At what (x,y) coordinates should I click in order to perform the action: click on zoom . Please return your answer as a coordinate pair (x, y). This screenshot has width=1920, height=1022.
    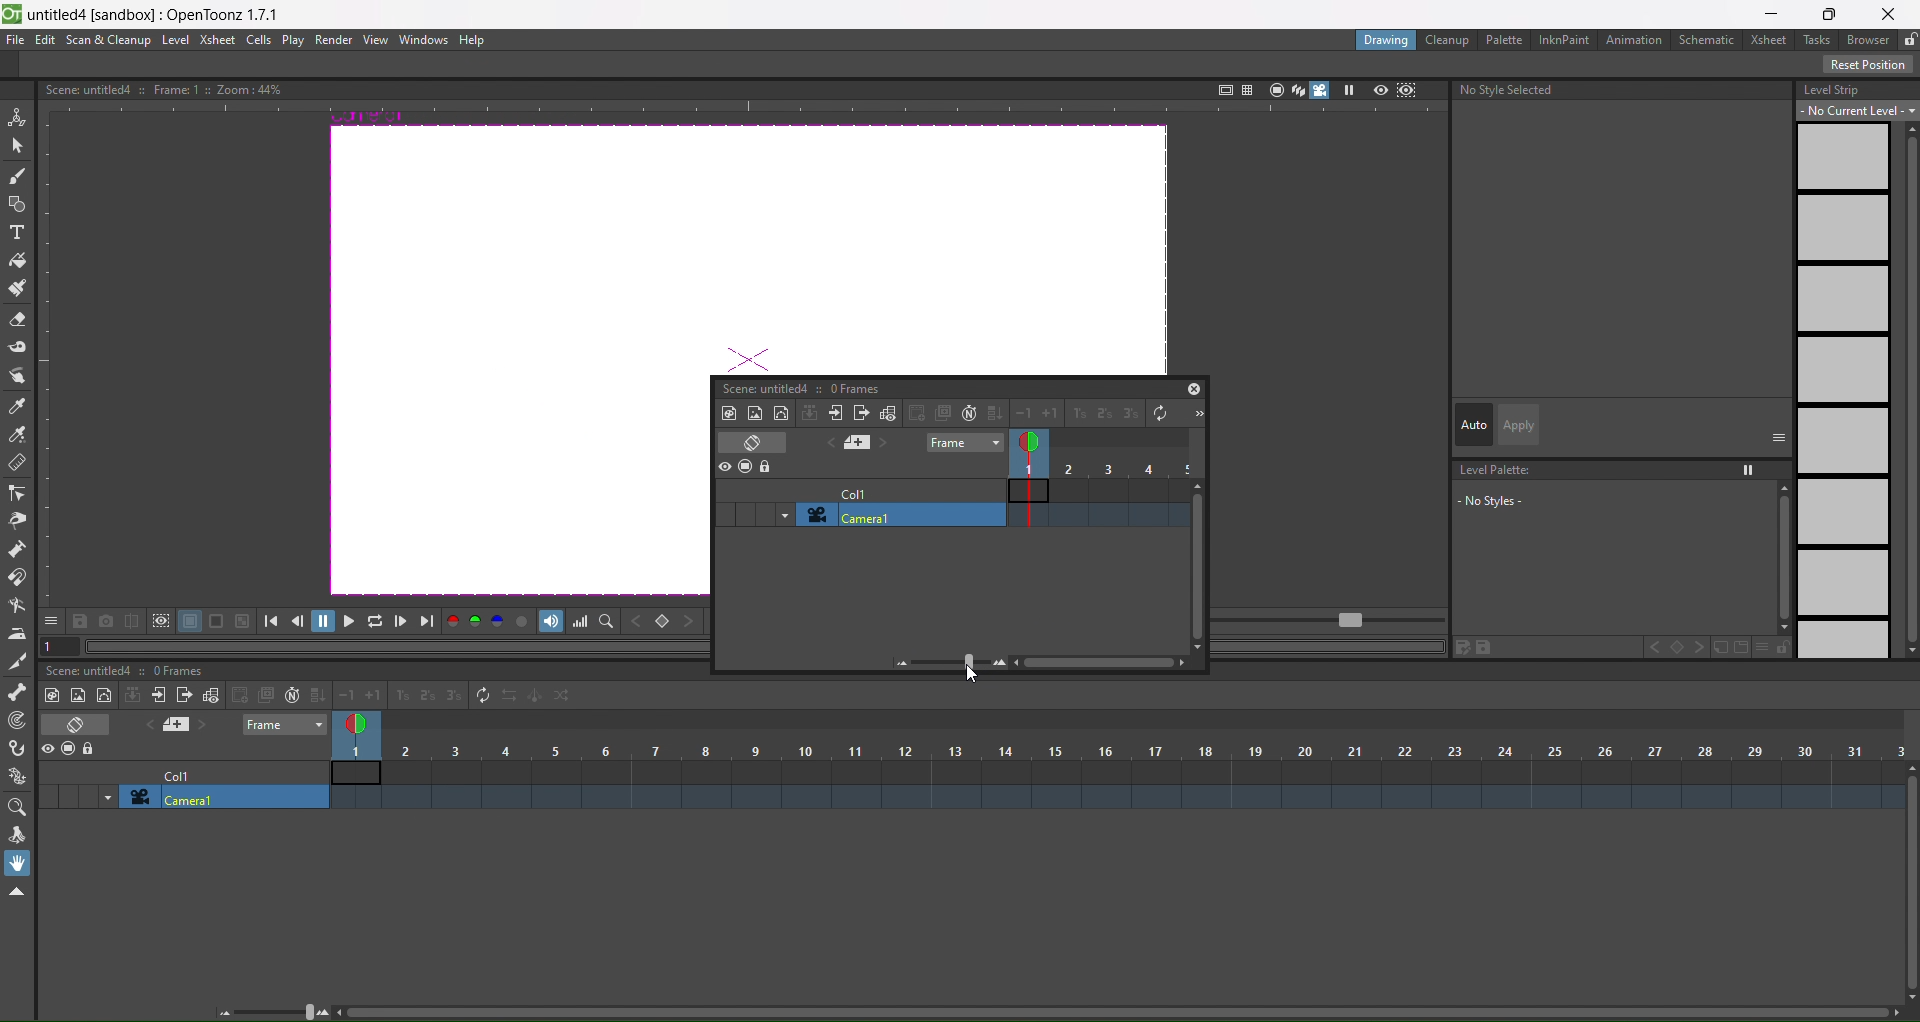
    Looking at the image, I should click on (276, 1010).